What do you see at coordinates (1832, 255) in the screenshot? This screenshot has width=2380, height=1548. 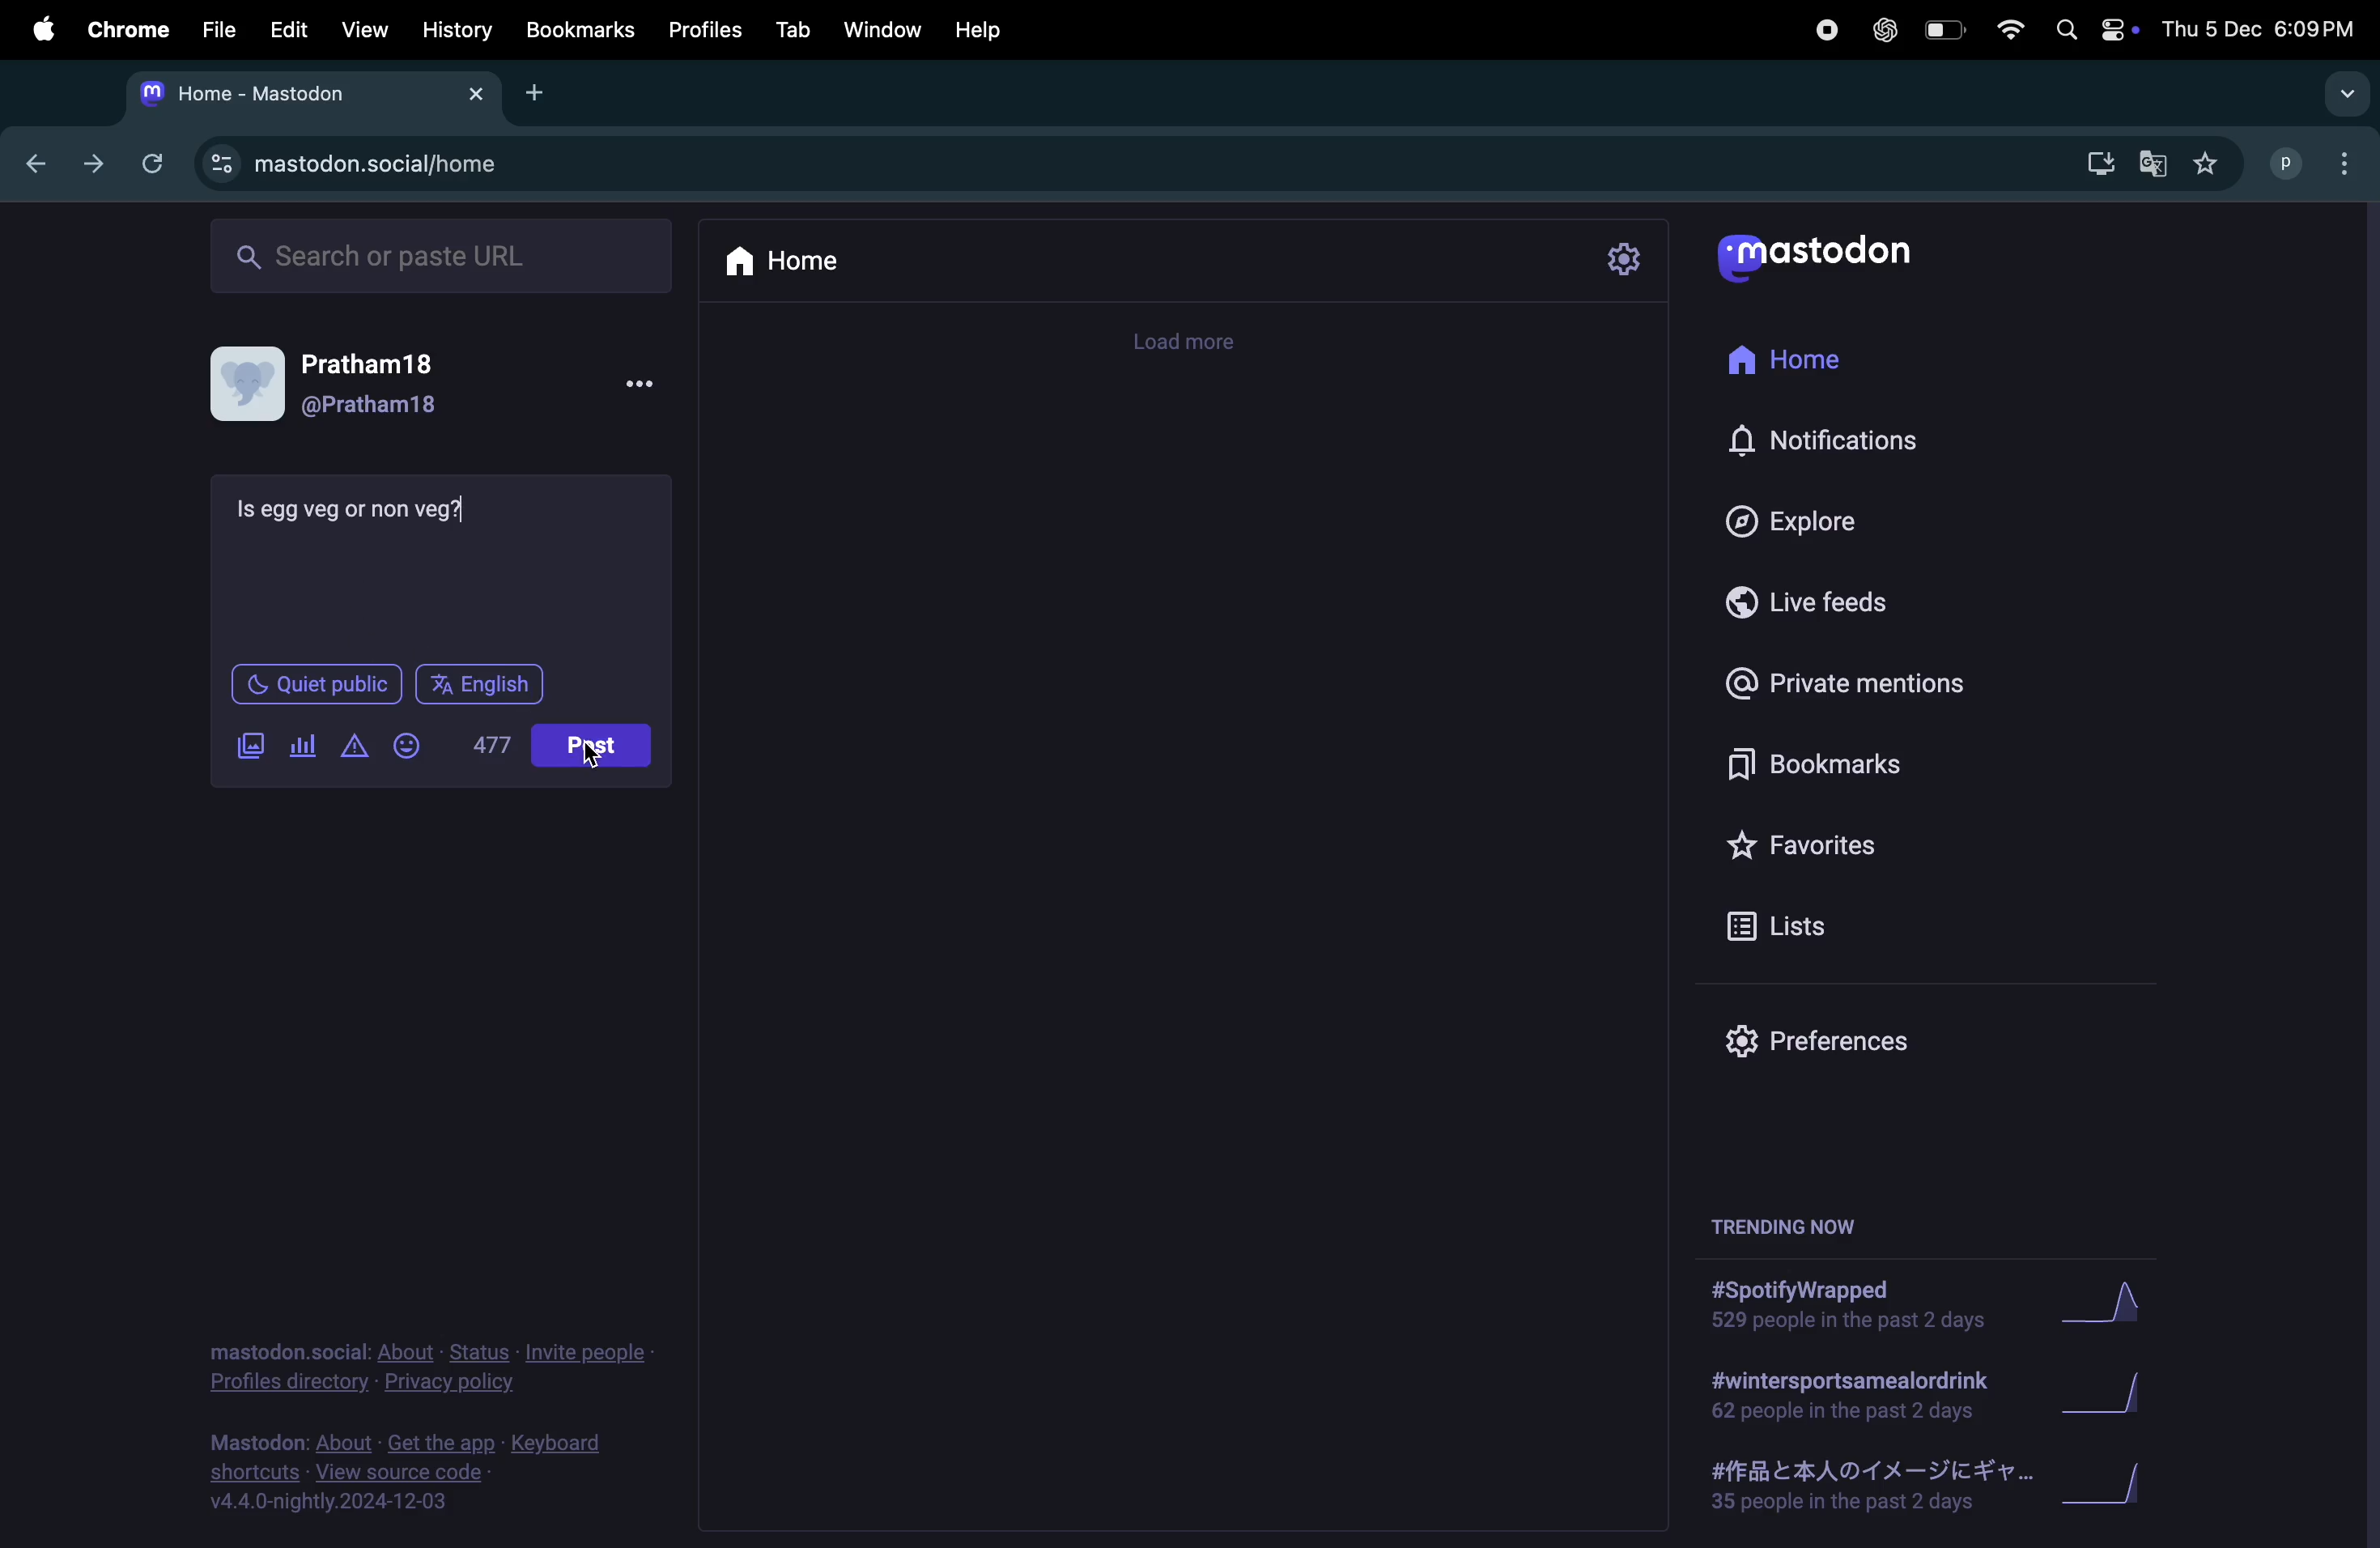 I see `mastodon` at bounding box center [1832, 255].